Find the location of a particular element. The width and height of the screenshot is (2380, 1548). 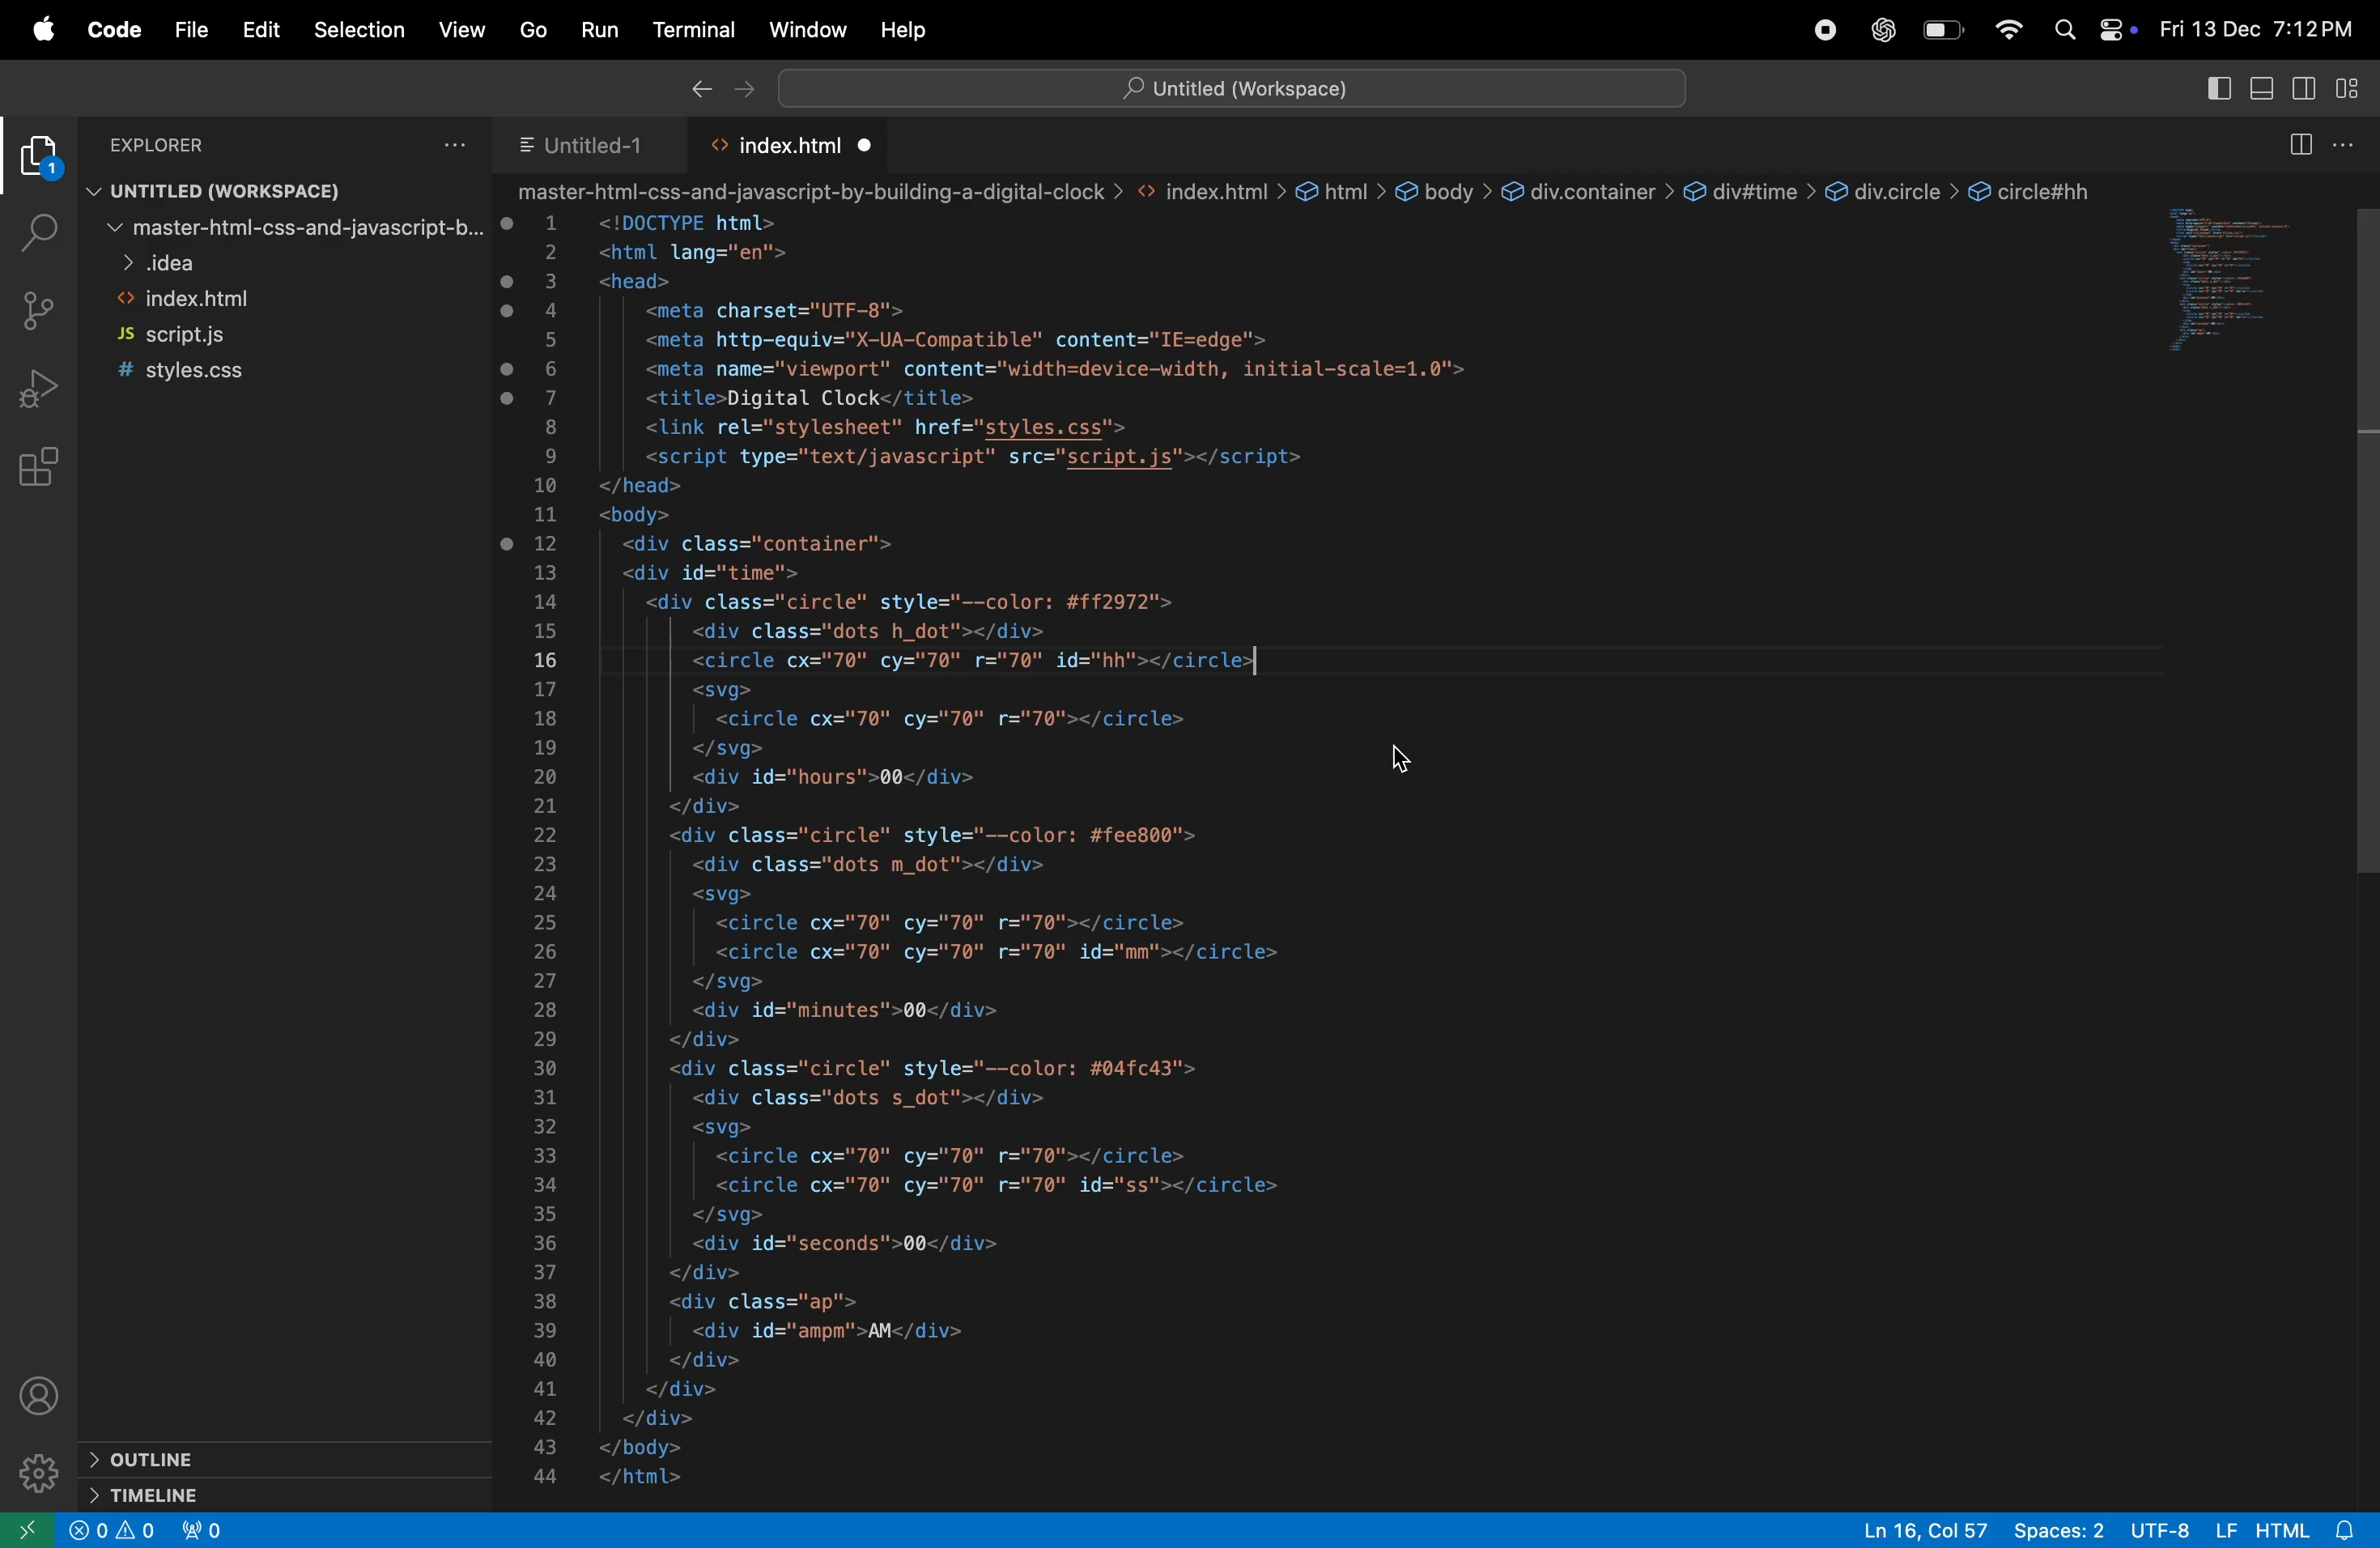

code is located at coordinates (114, 33).